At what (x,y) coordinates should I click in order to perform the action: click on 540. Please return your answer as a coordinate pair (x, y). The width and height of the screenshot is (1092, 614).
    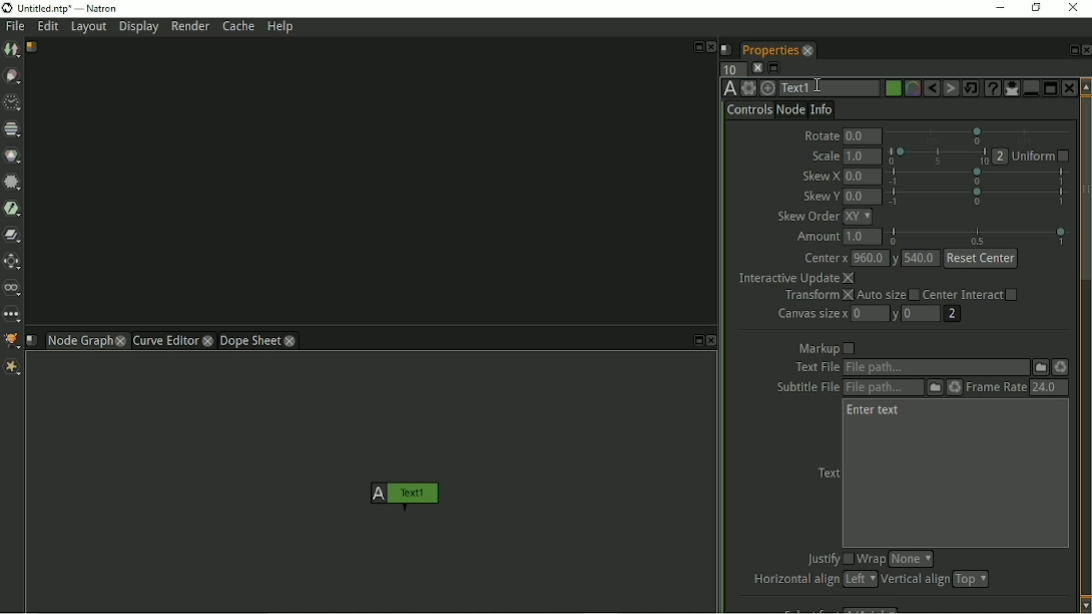
    Looking at the image, I should click on (922, 258).